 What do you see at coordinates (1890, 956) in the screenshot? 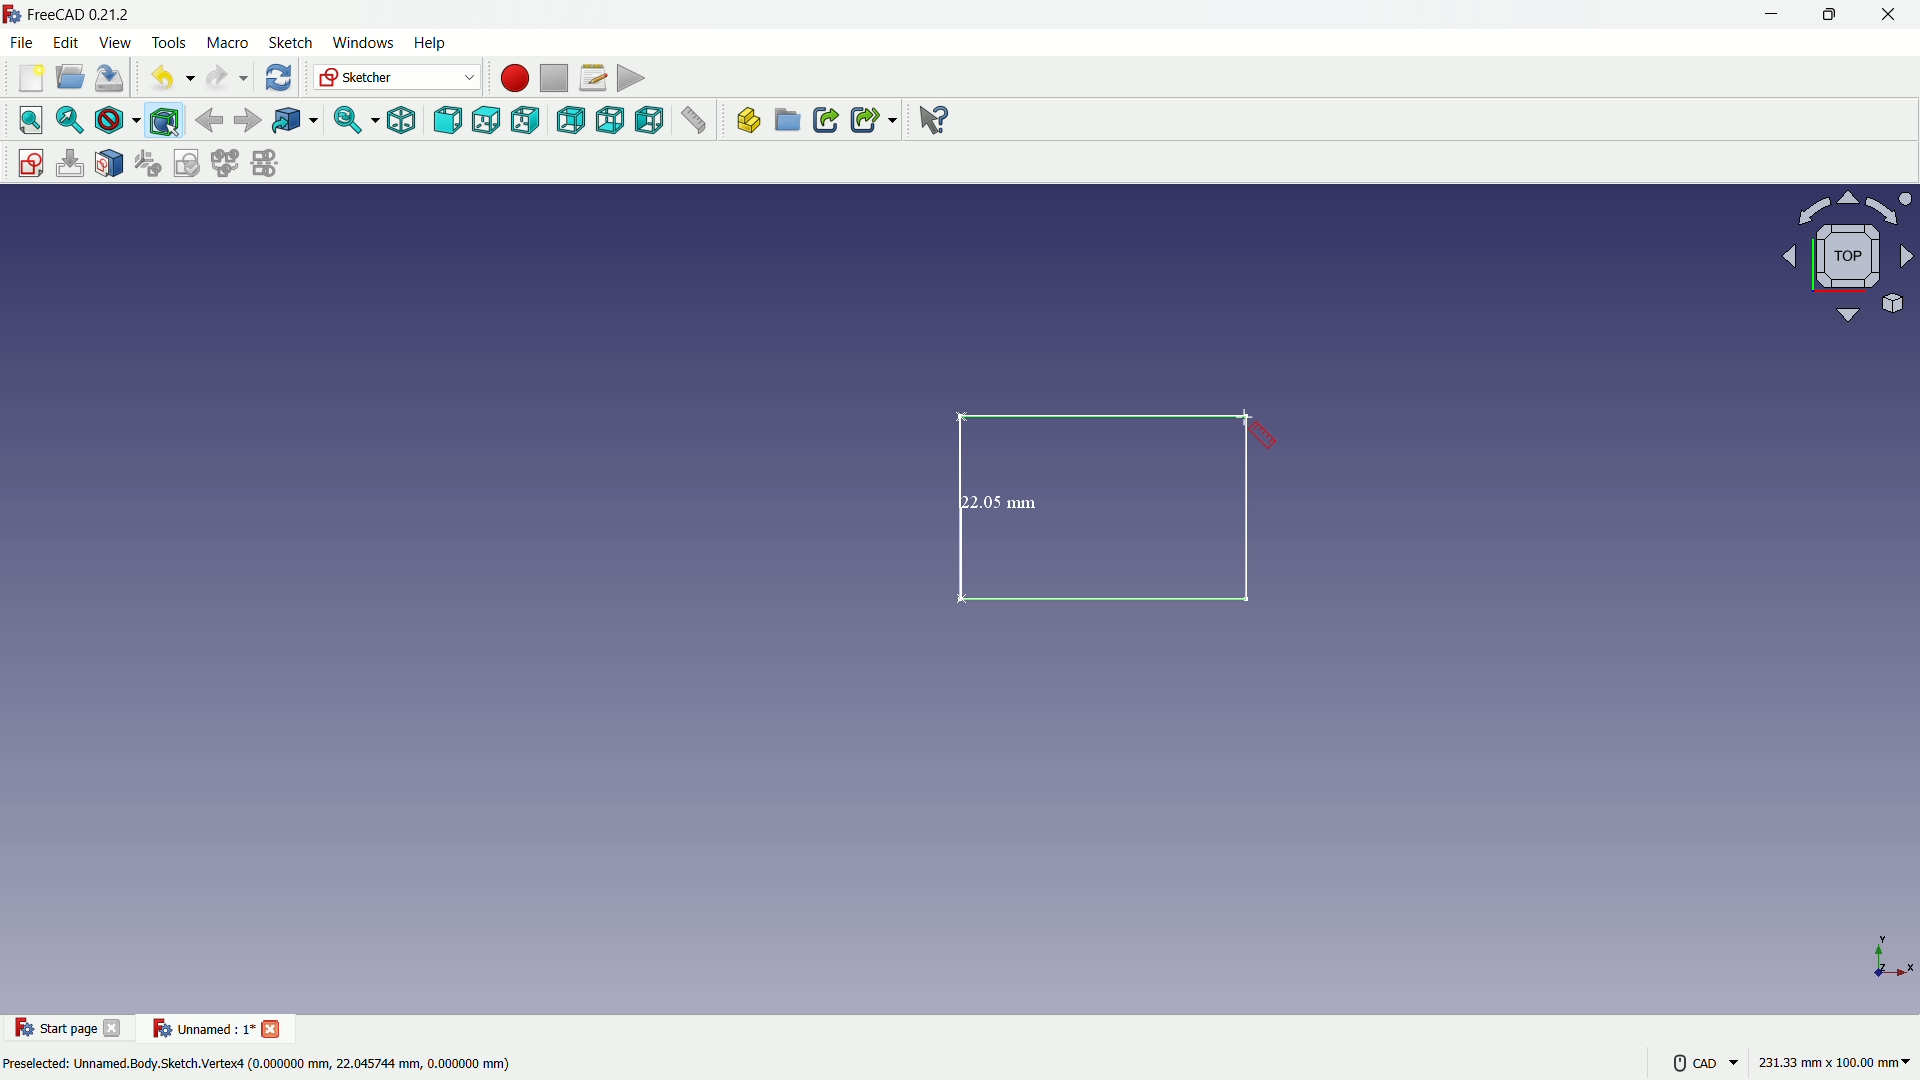
I see `placement axes` at bounding box center [1890, 956].